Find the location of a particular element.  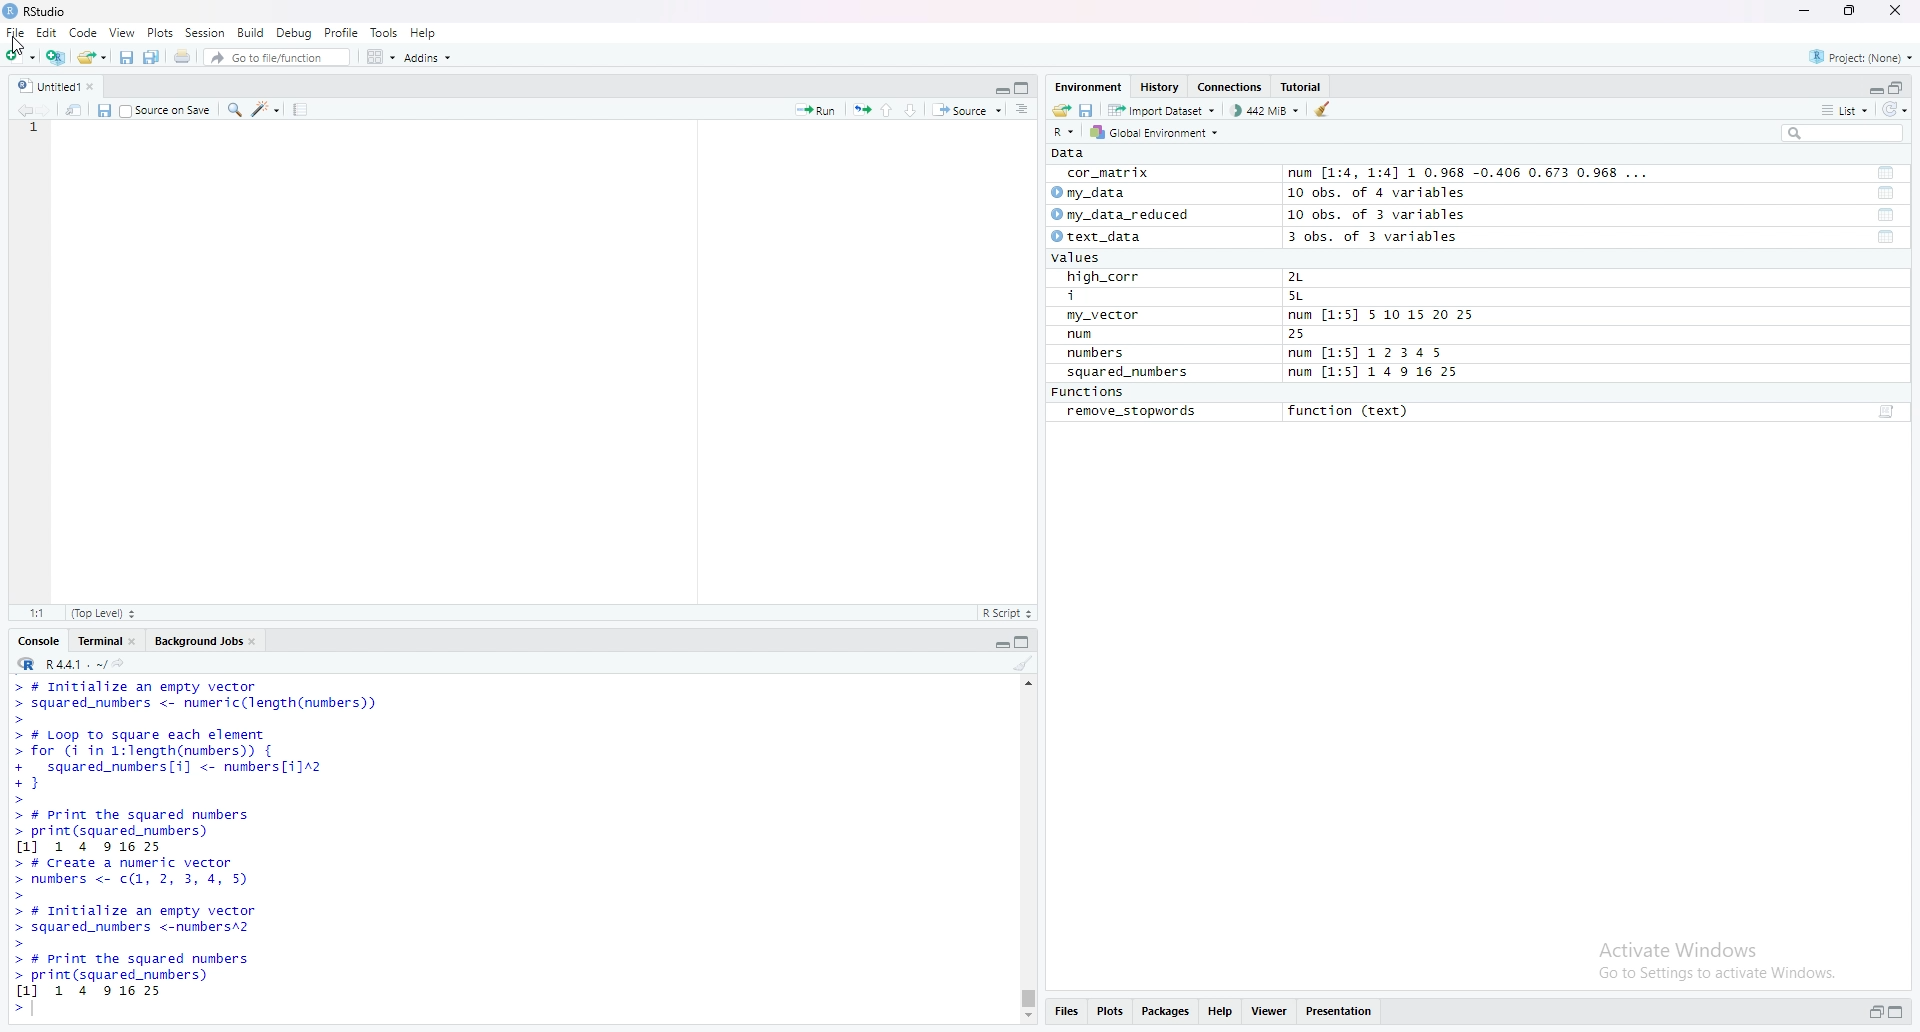

Help is located at coordinates (422, 32).